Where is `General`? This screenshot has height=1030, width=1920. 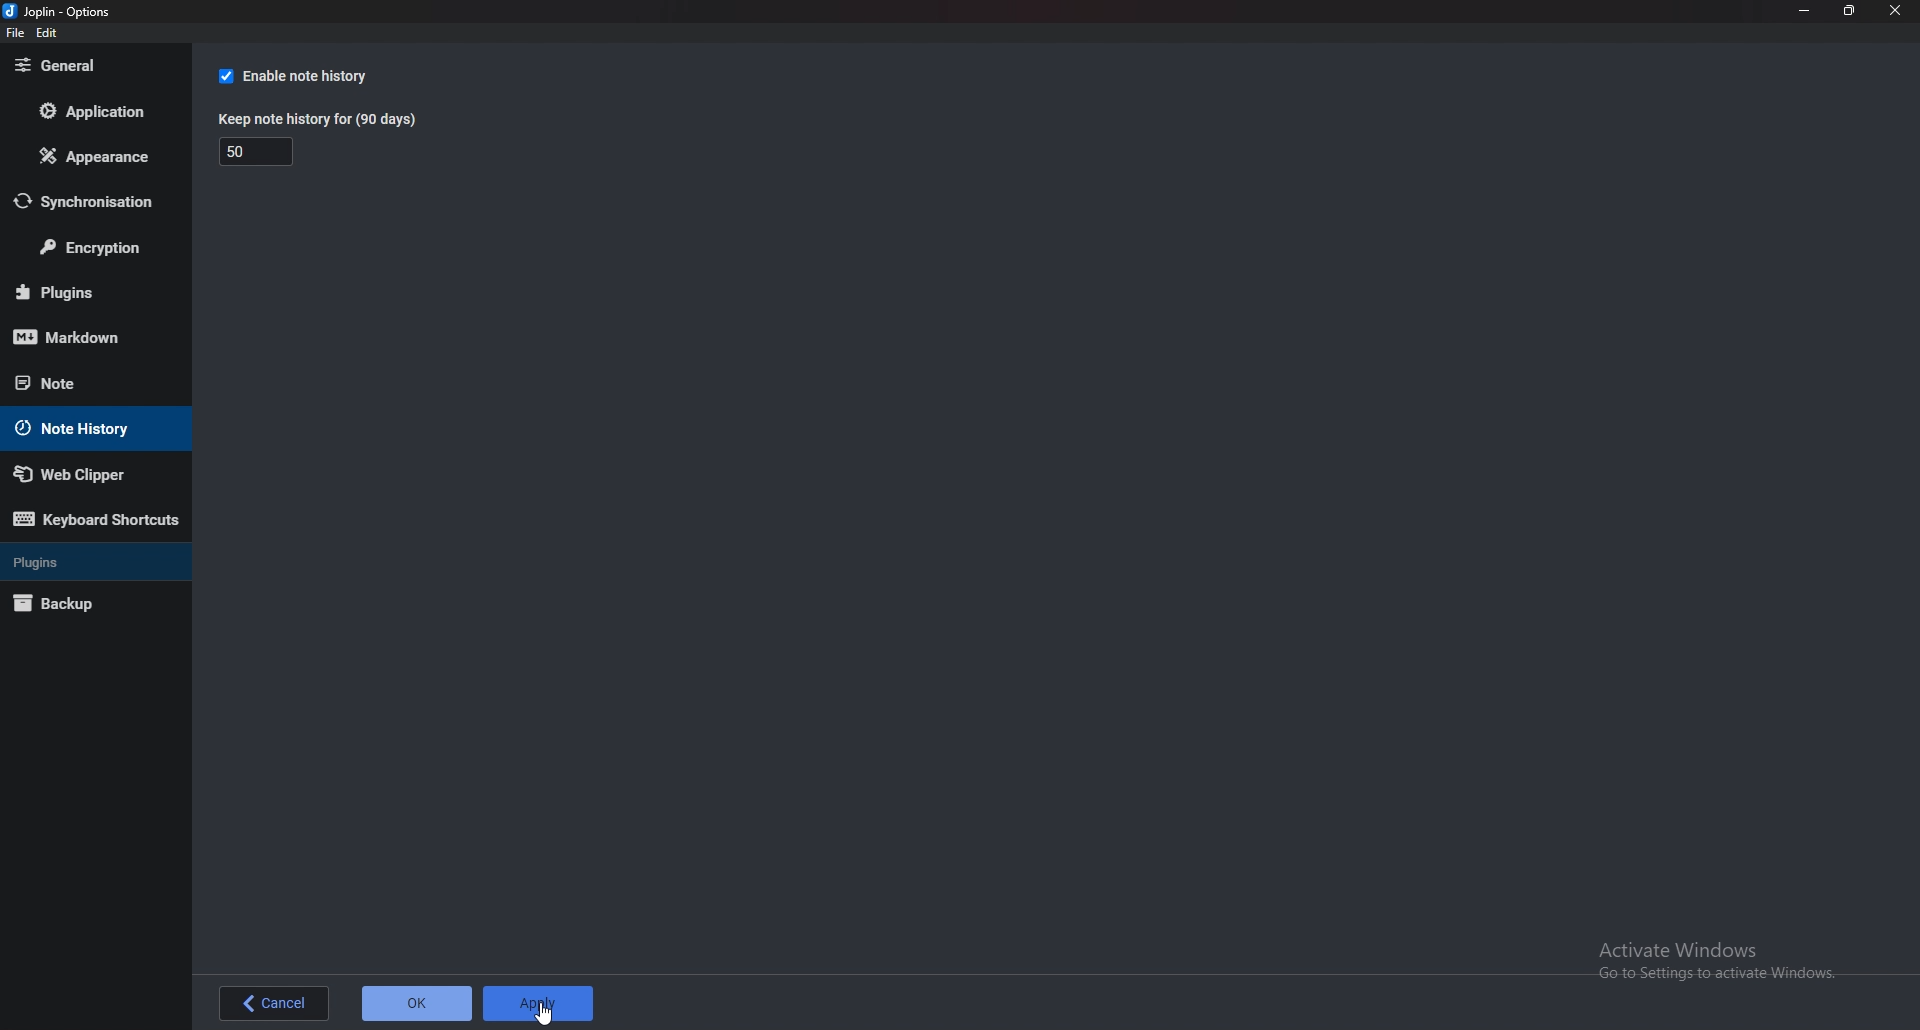
General is located at coordinates (92, 67).